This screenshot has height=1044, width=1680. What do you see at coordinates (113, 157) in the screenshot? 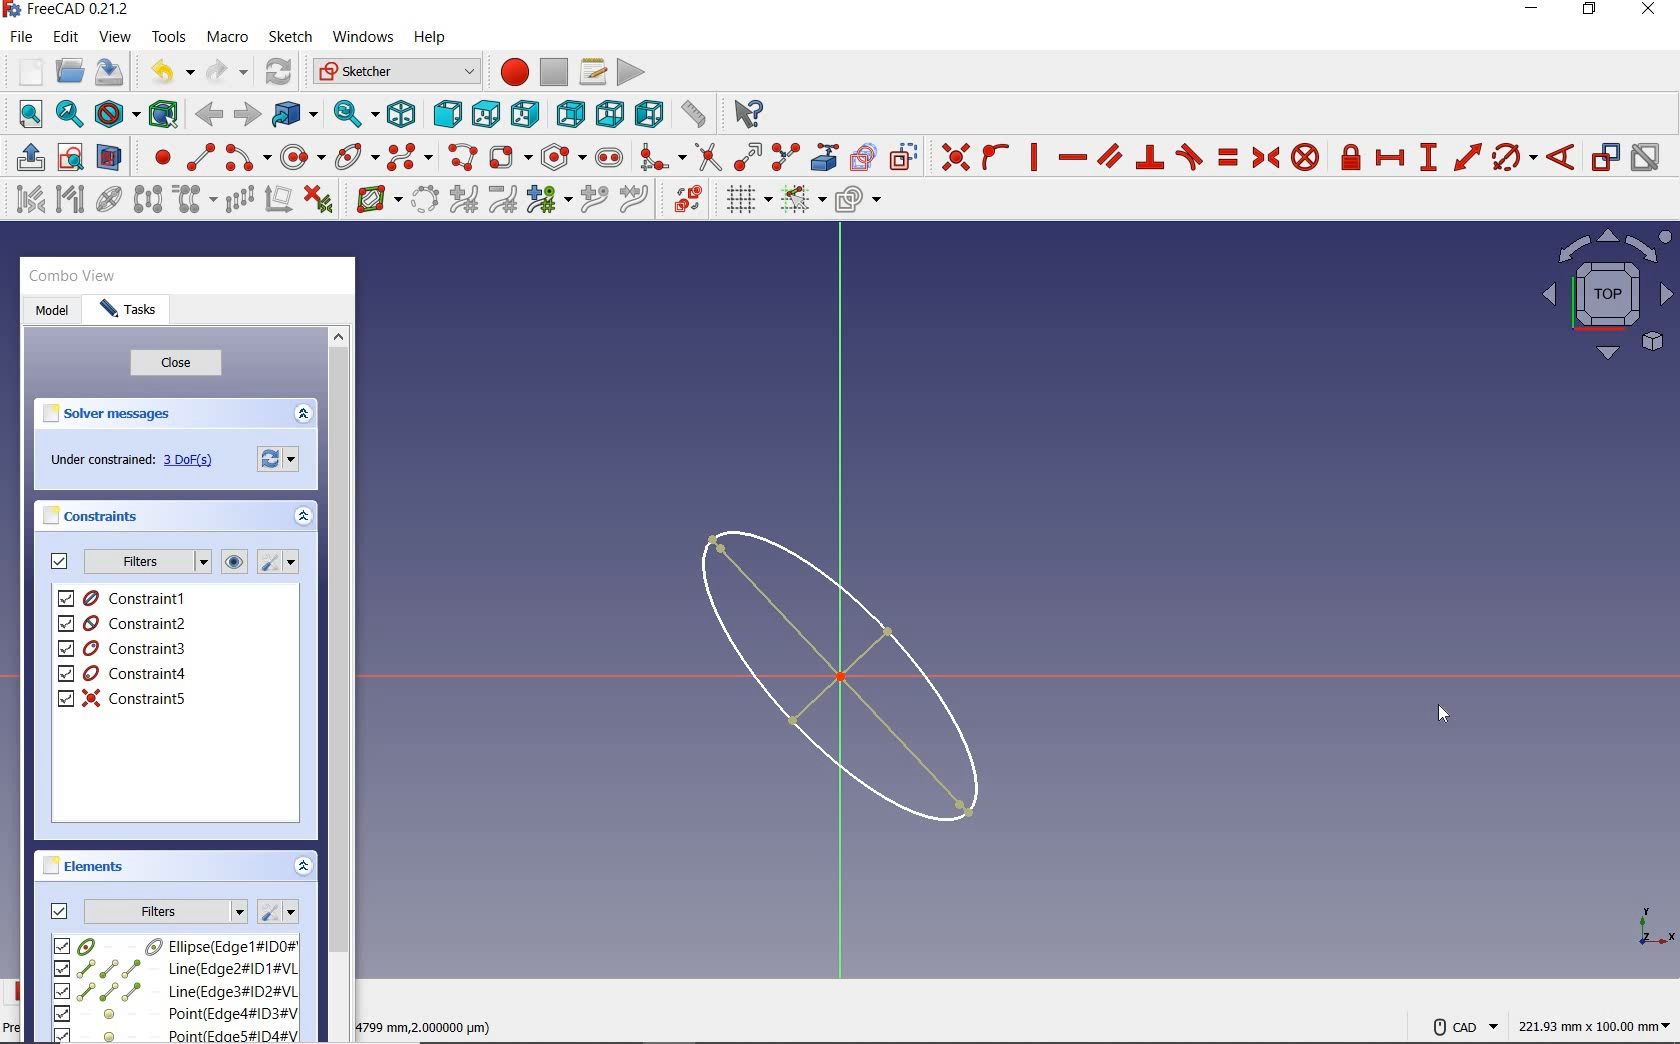
I see `view section` at bounding box center [113, 157].